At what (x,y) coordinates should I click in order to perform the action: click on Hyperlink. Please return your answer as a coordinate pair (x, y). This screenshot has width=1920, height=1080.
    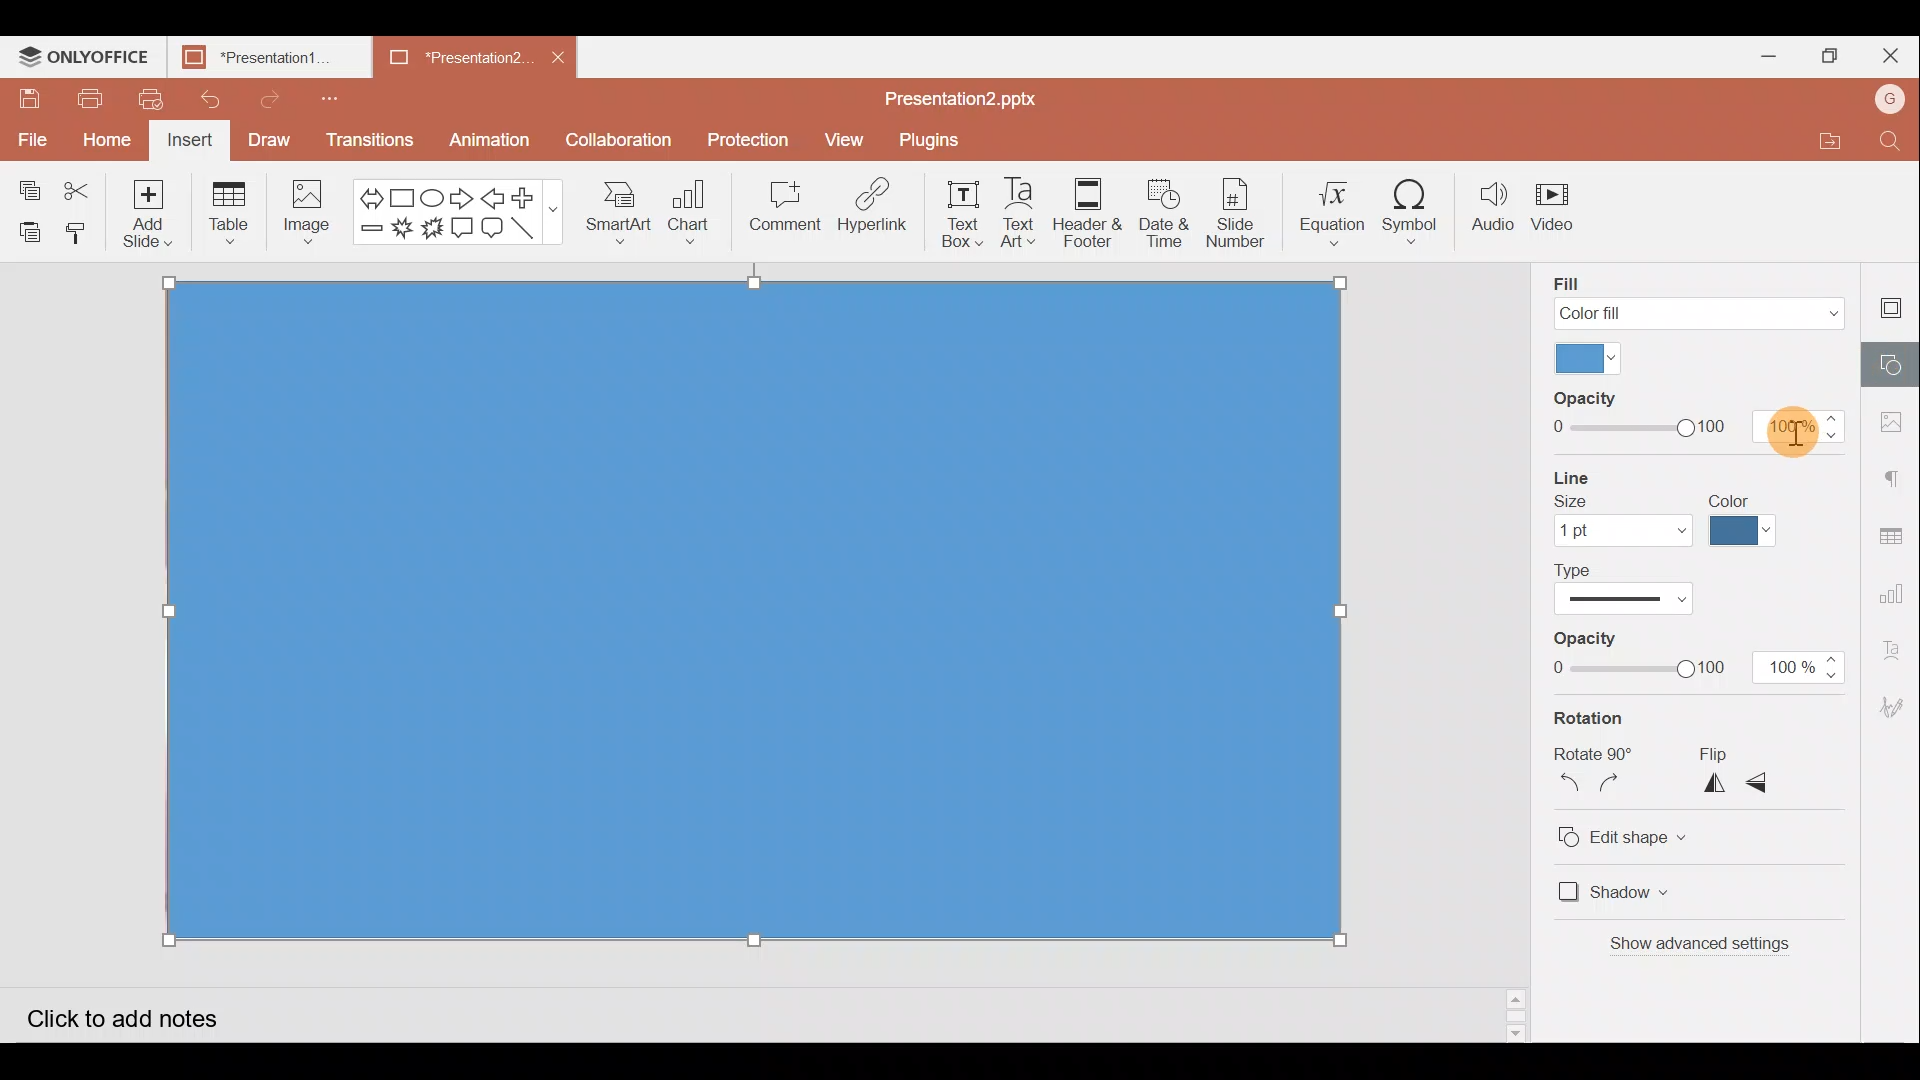
    Looking at the image, I should click on (866, 209).